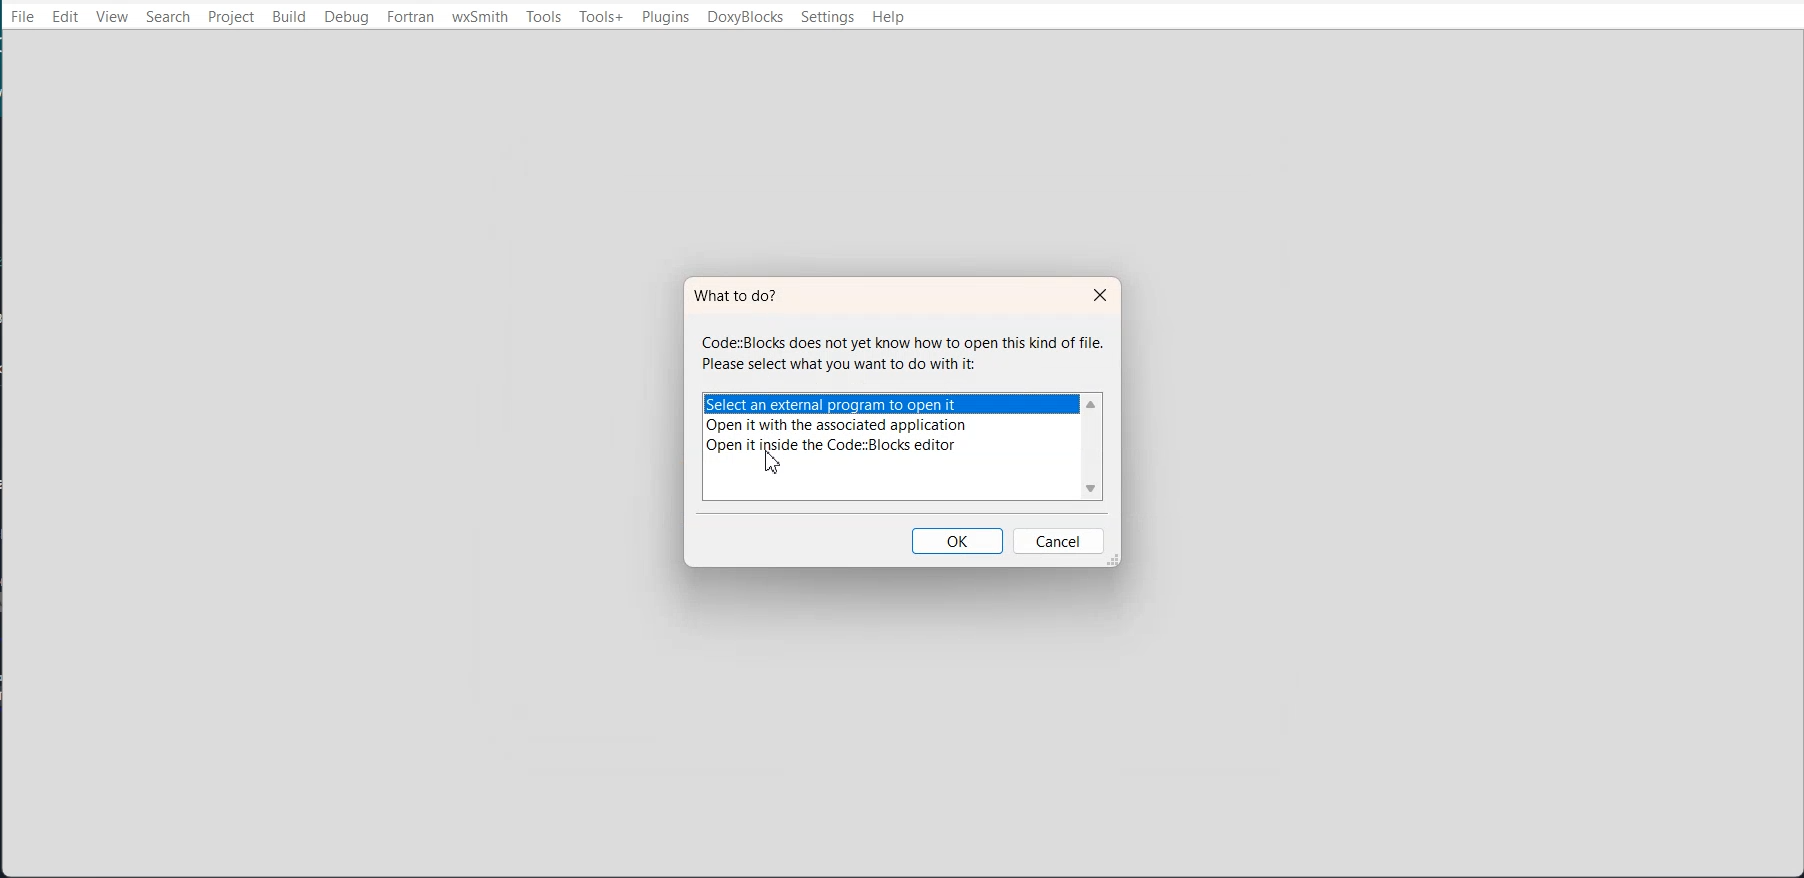 Image resolution: width=1804 pixels, height=878 pixels. I want to click on Plugins, so click(665, 17).